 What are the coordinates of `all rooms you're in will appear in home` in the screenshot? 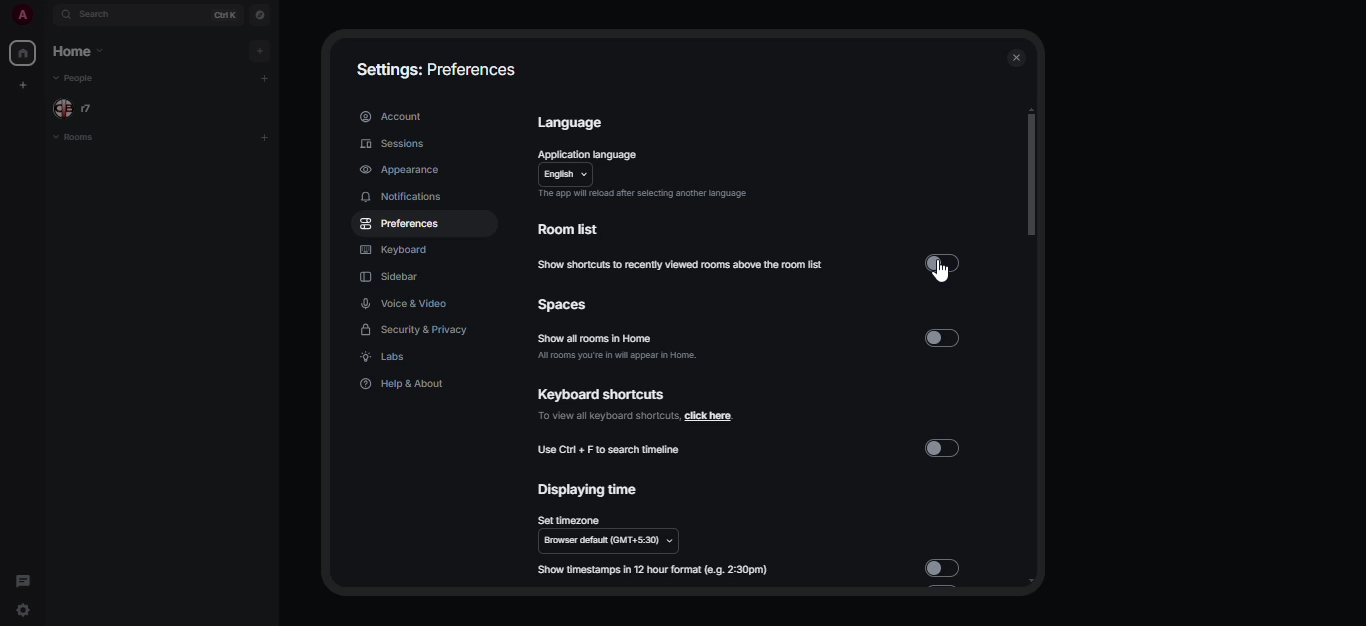 It's located at (616, 356).